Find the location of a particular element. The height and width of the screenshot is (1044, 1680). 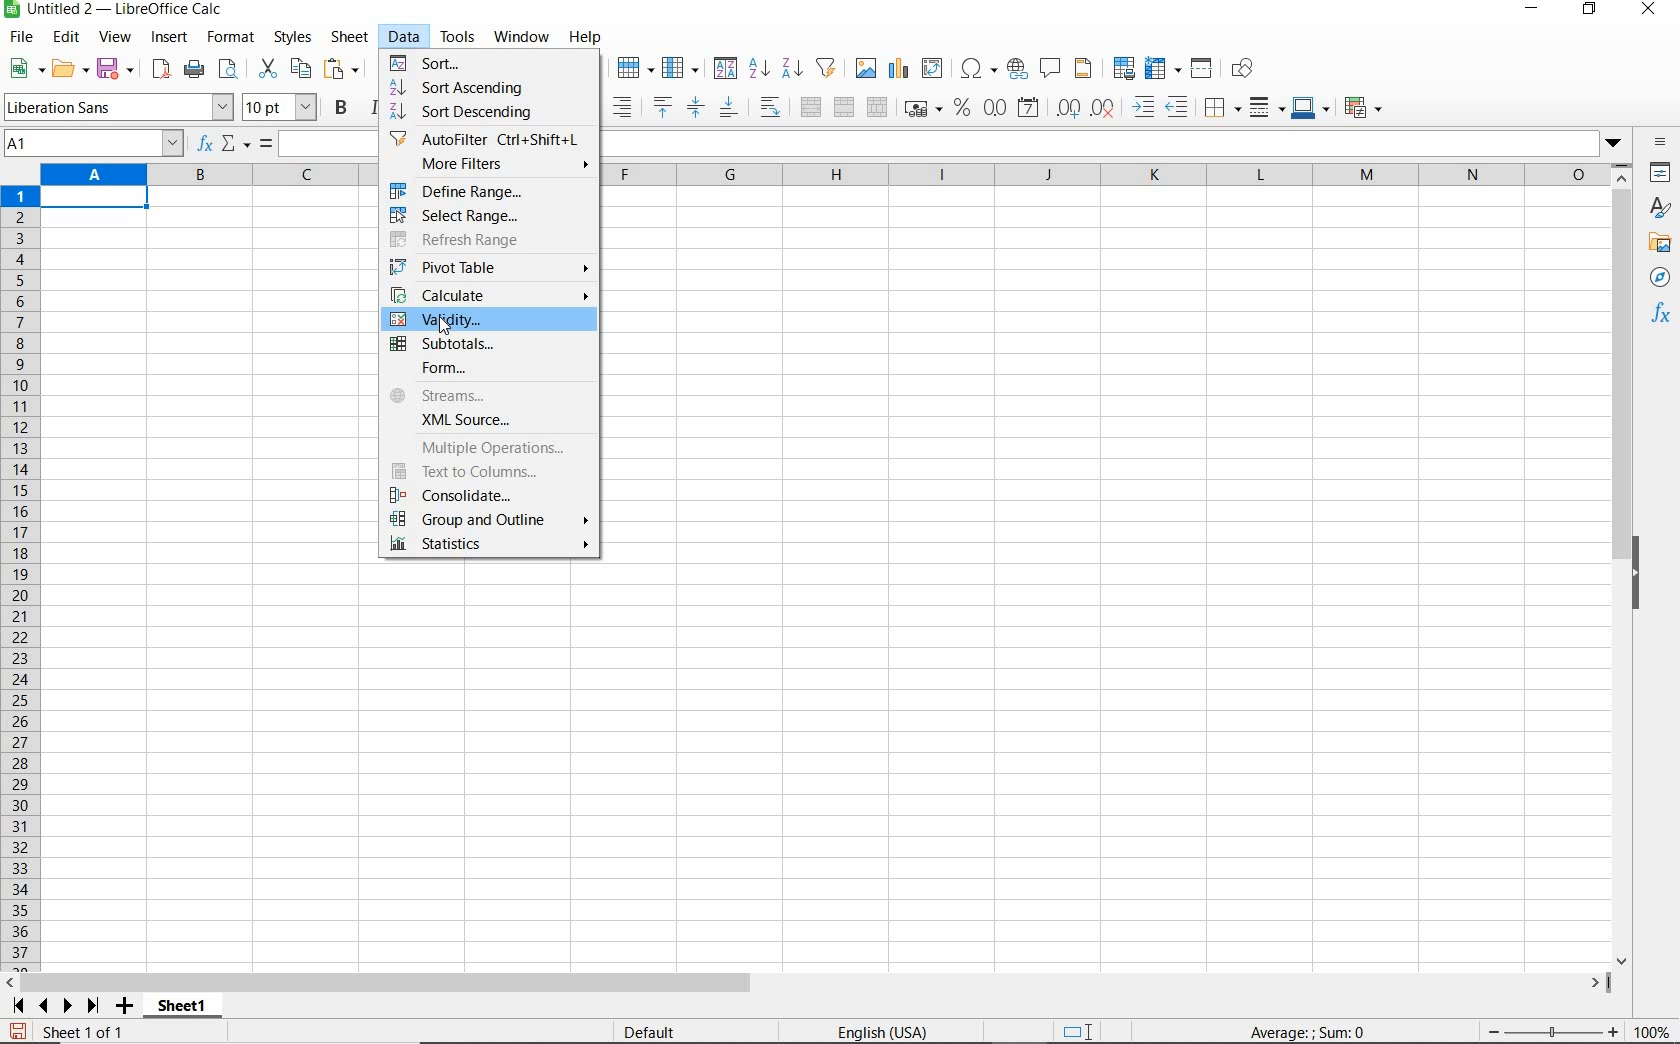

cursor is located at coordinates (446, 326).